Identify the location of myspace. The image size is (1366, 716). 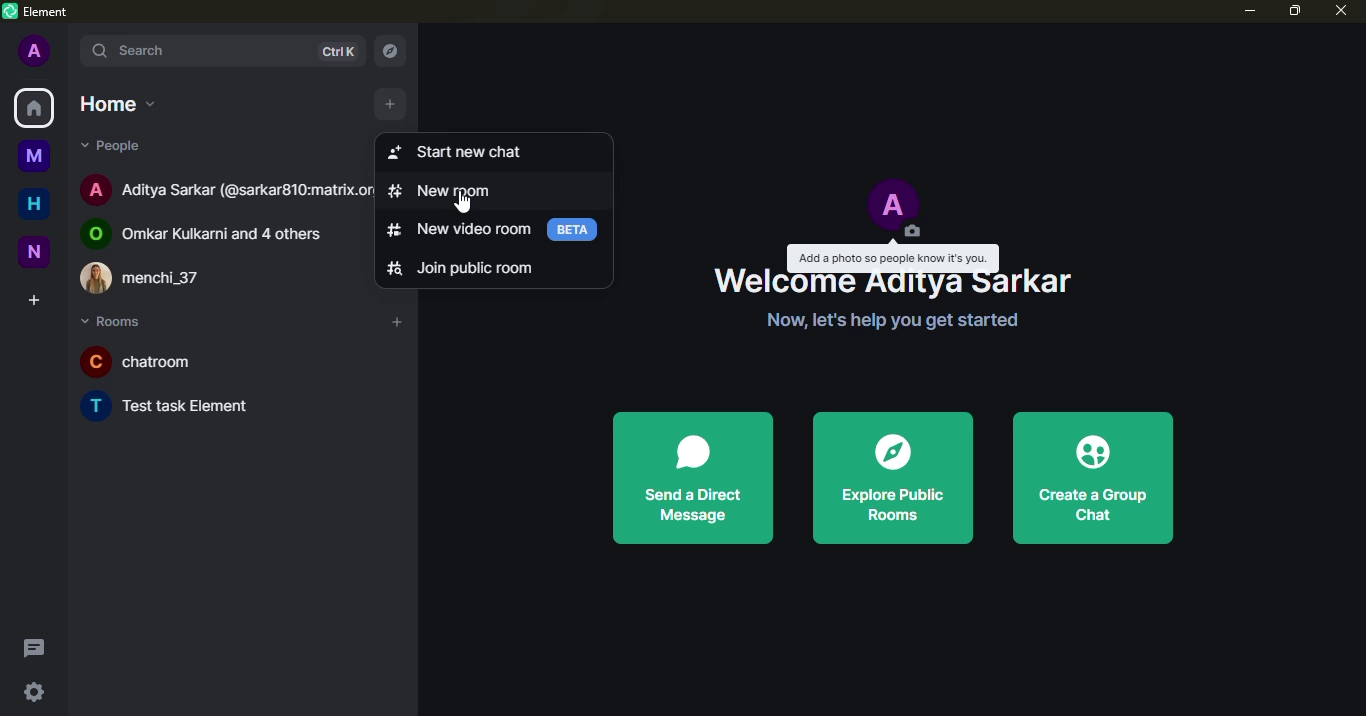
(36, 158).